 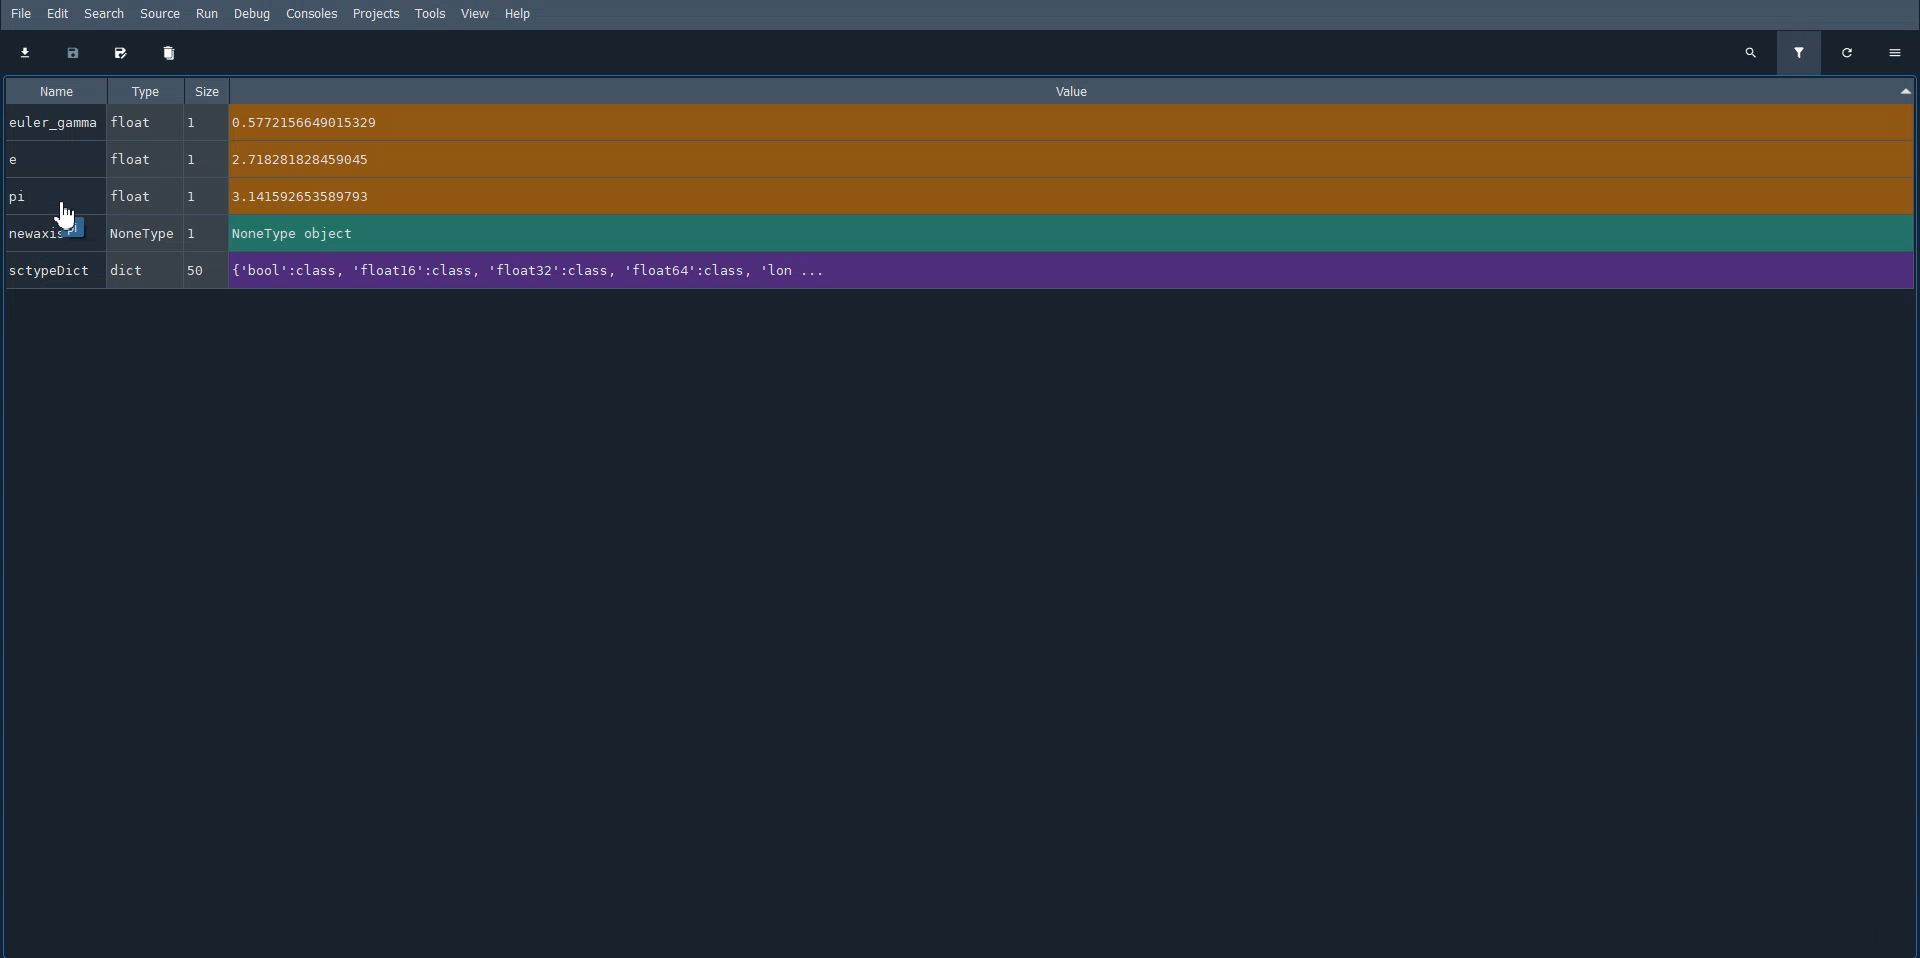 I want to click on Tools, so click(x=431, y=14).